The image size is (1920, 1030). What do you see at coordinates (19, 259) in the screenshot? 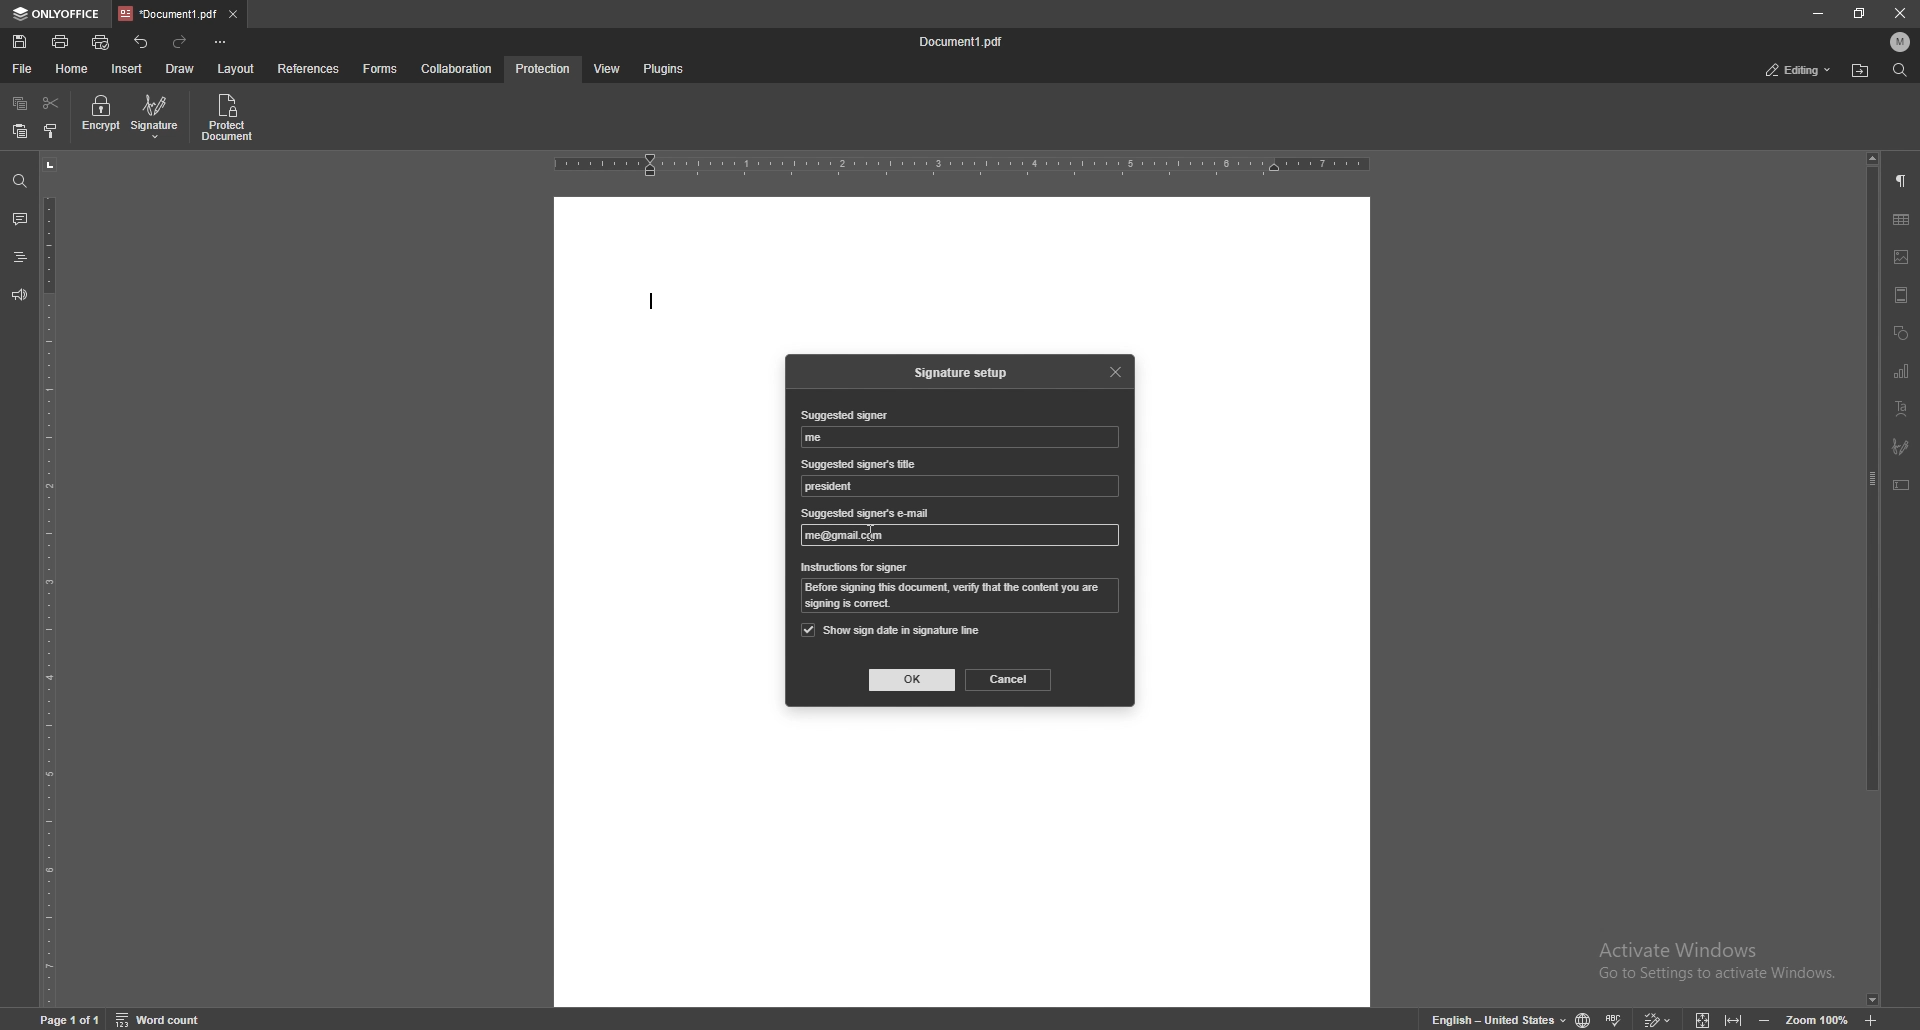
I see `heading` at bounding box center [19, 259].